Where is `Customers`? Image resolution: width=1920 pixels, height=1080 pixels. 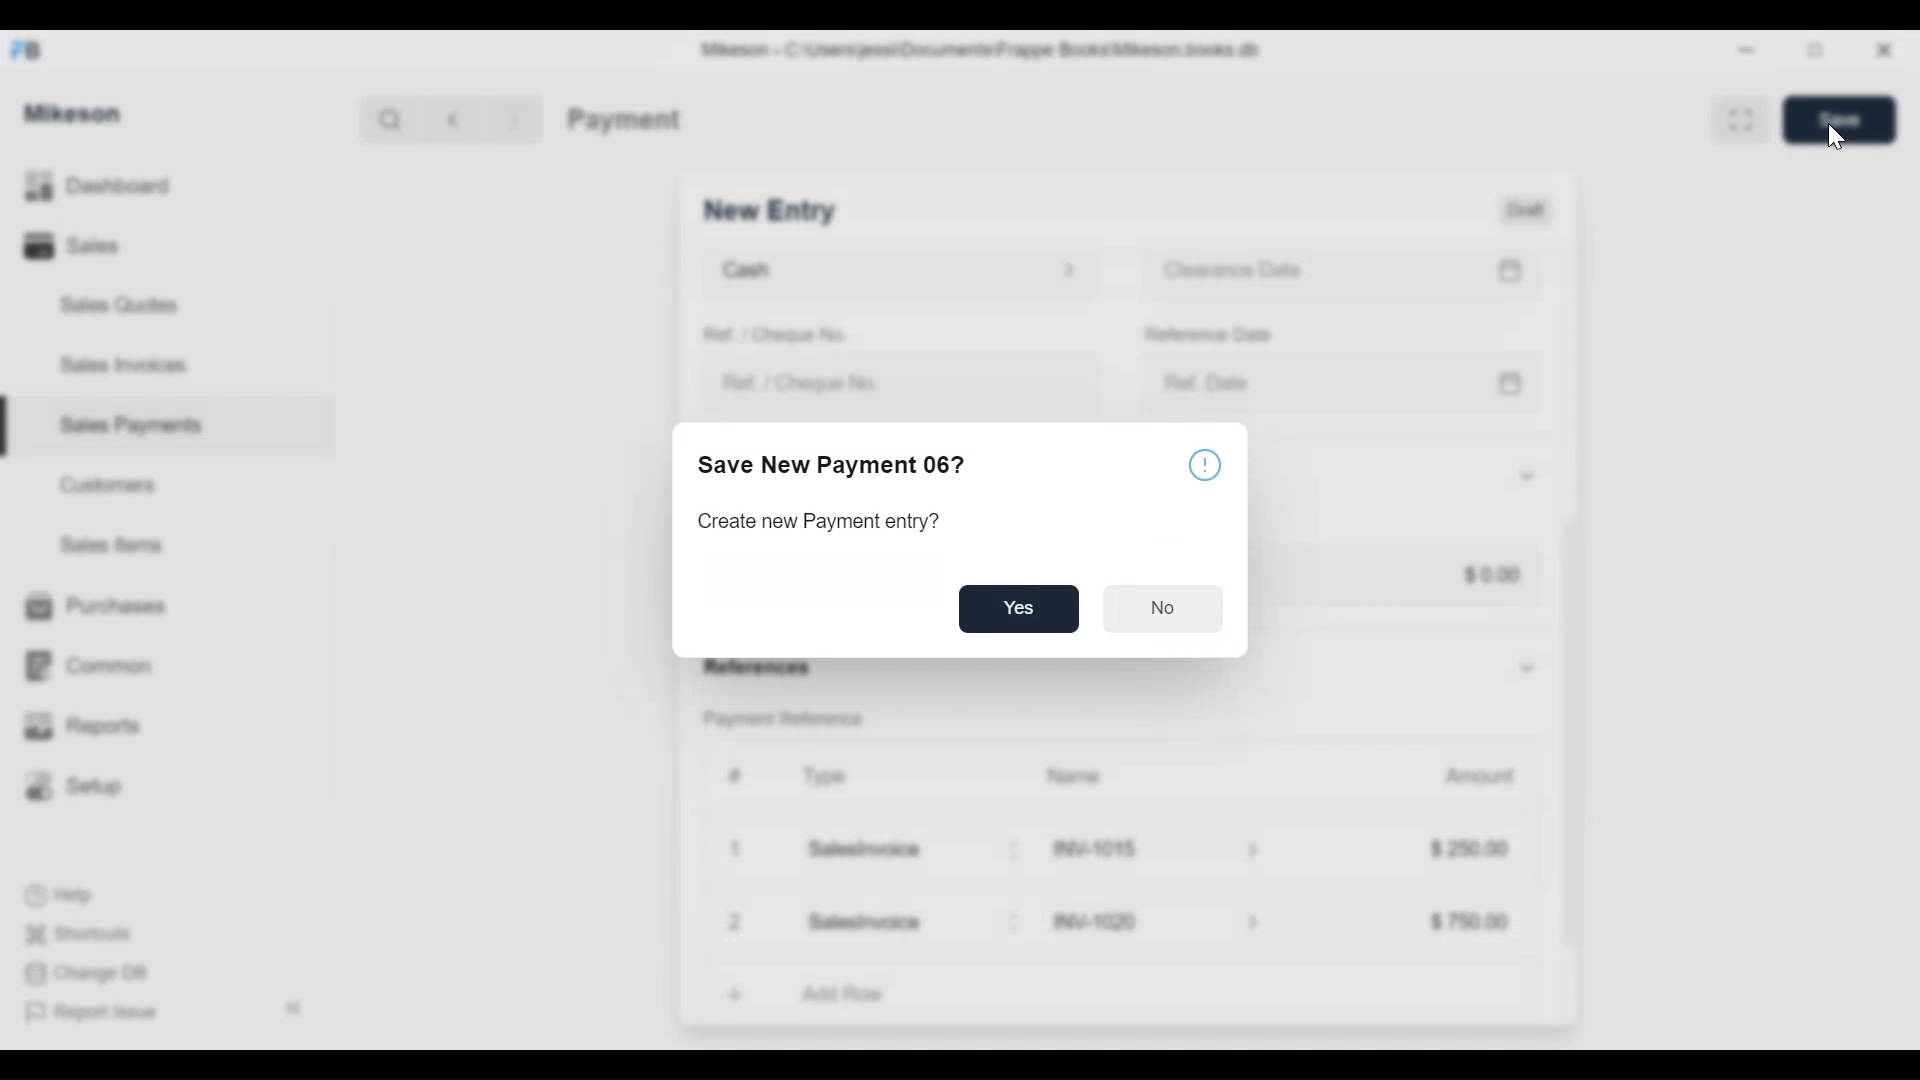 Customers is located at coordinates (113, 483).